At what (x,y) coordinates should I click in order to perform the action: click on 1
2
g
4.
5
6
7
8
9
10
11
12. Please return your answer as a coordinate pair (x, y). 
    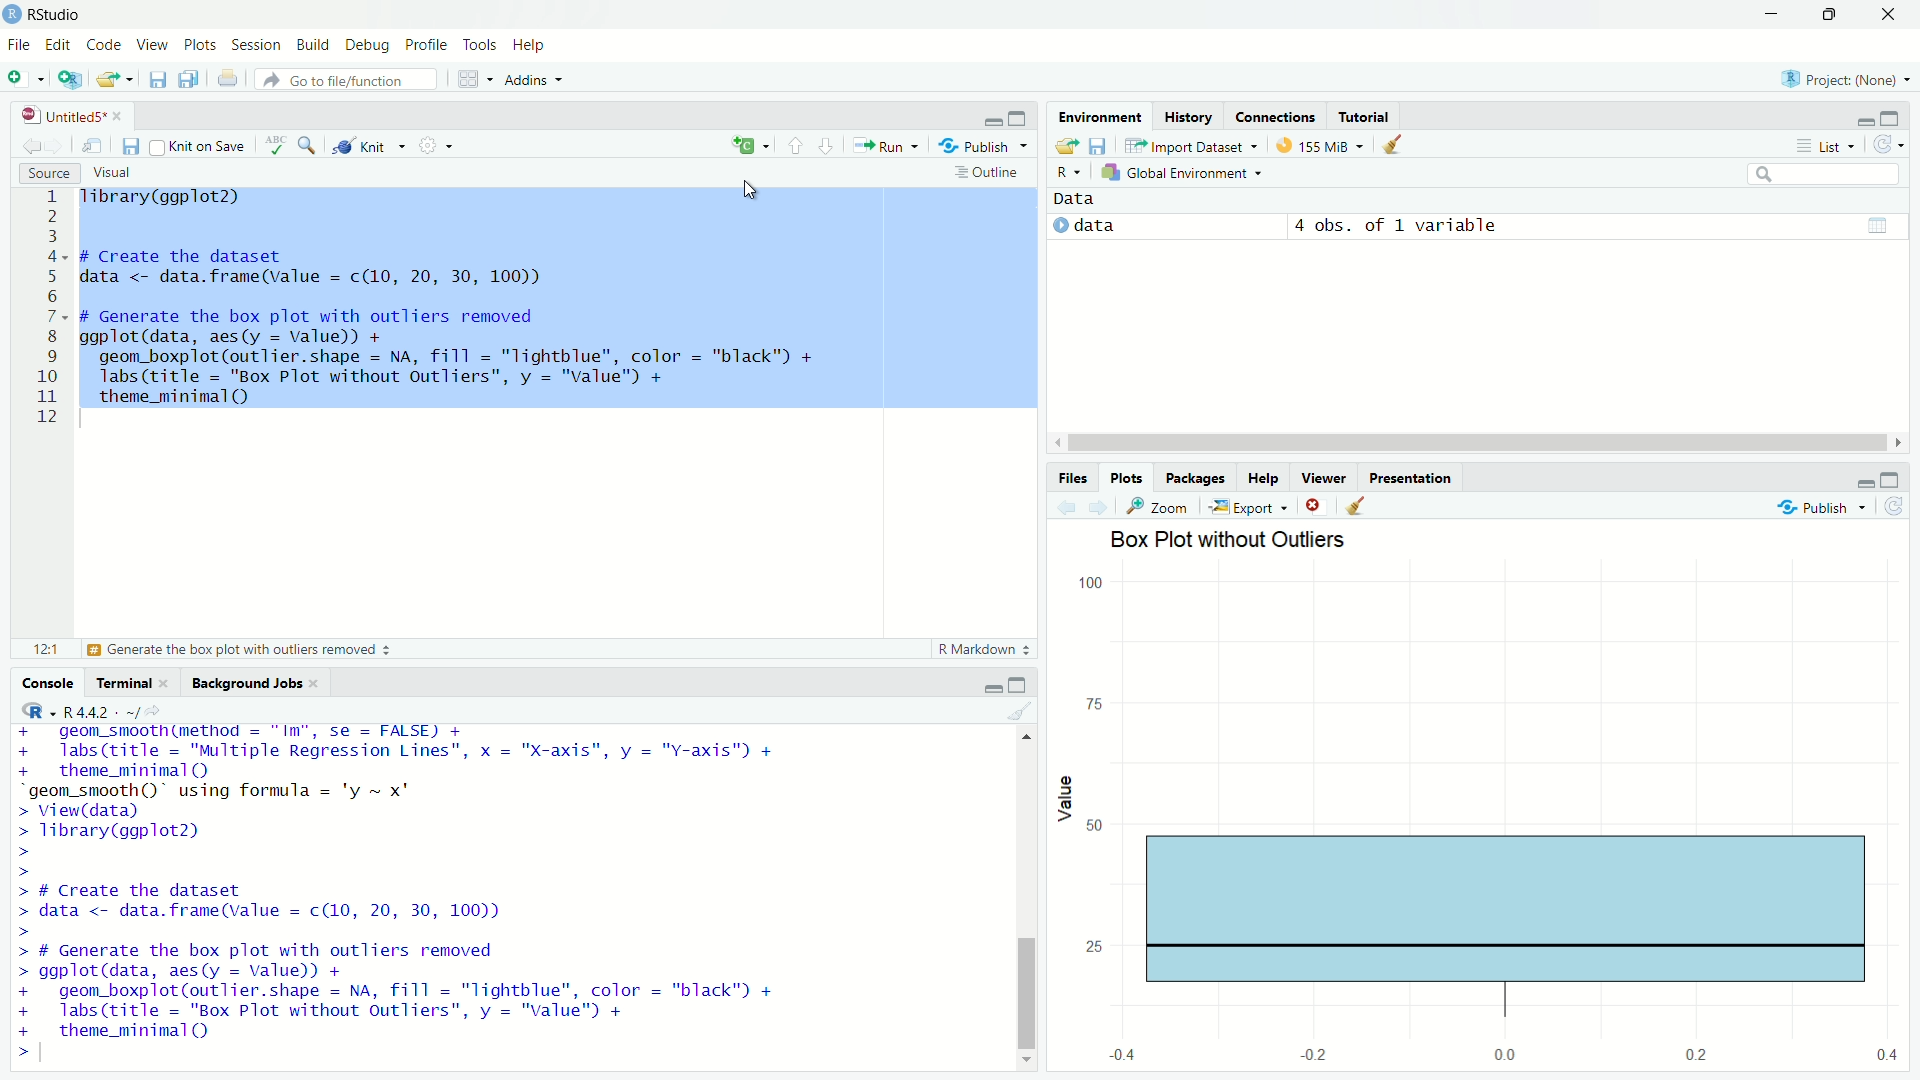
    Looking at the image, I should click on (48, 307).